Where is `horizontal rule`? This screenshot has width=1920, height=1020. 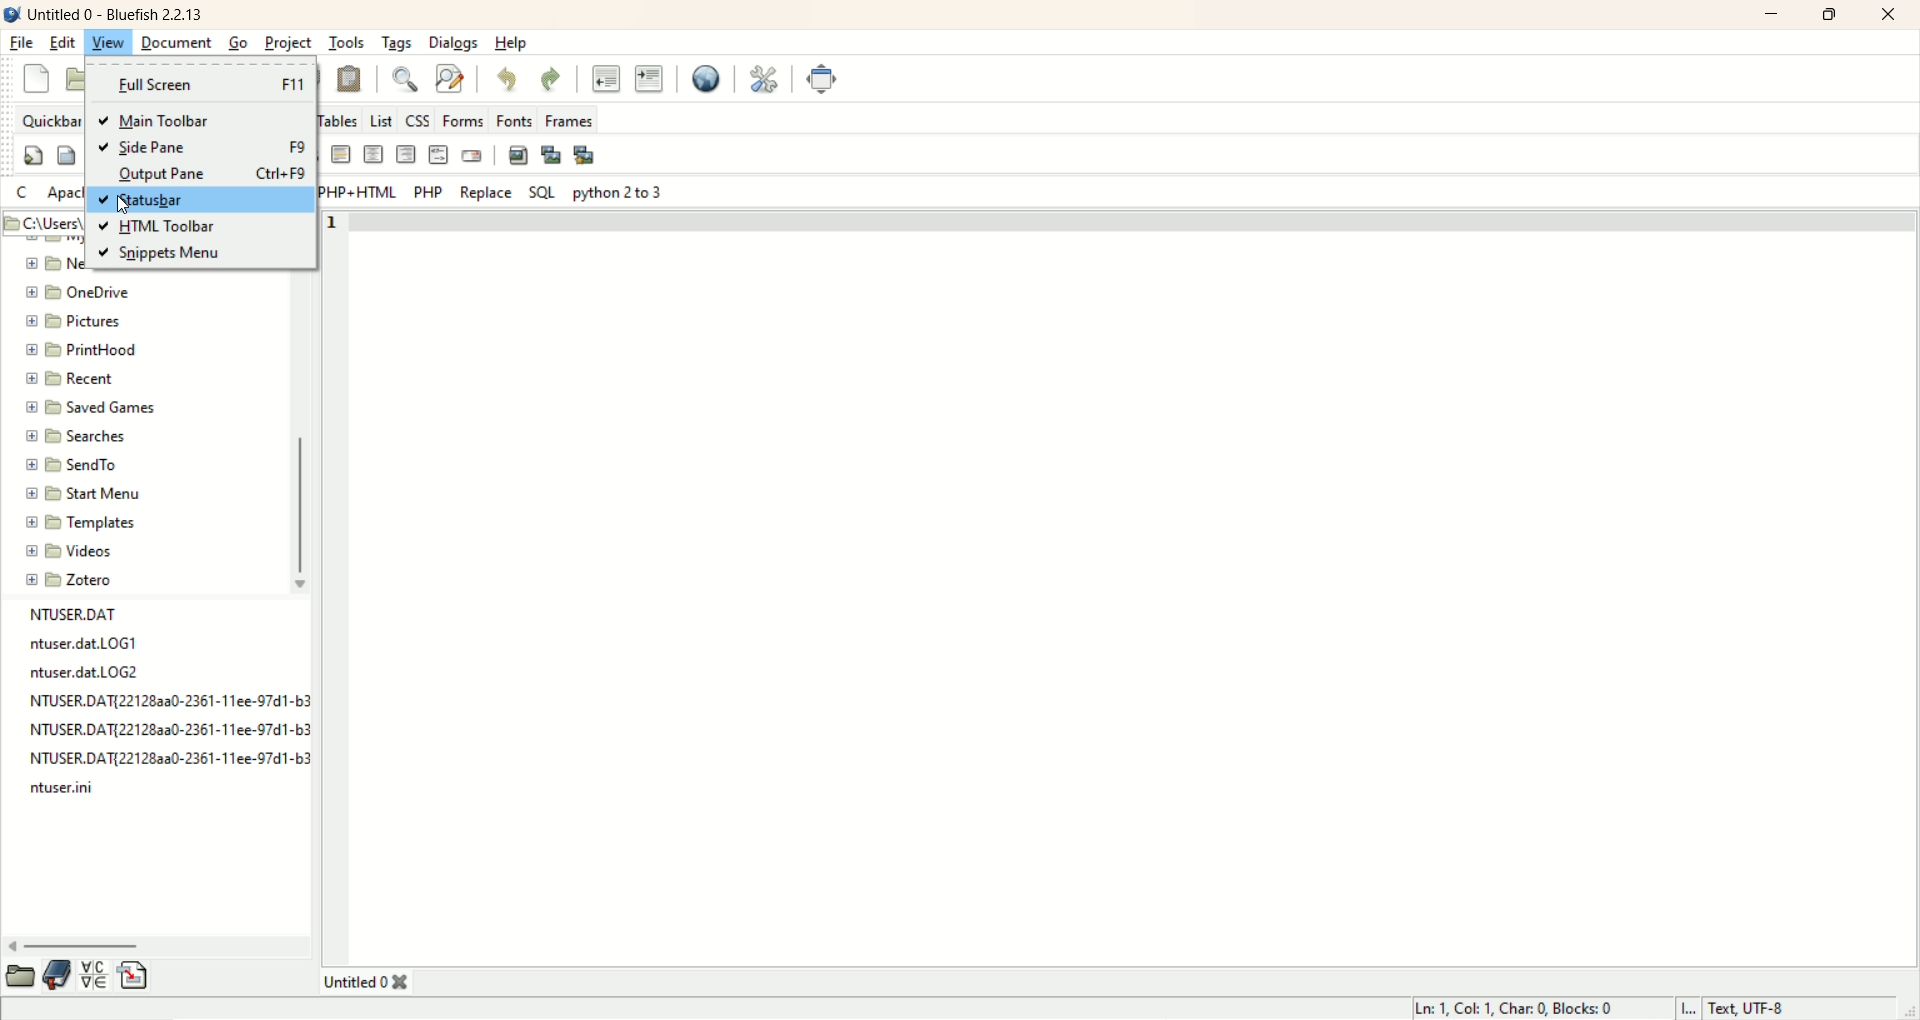 horizontal rule is located at coordinates (339, 155).